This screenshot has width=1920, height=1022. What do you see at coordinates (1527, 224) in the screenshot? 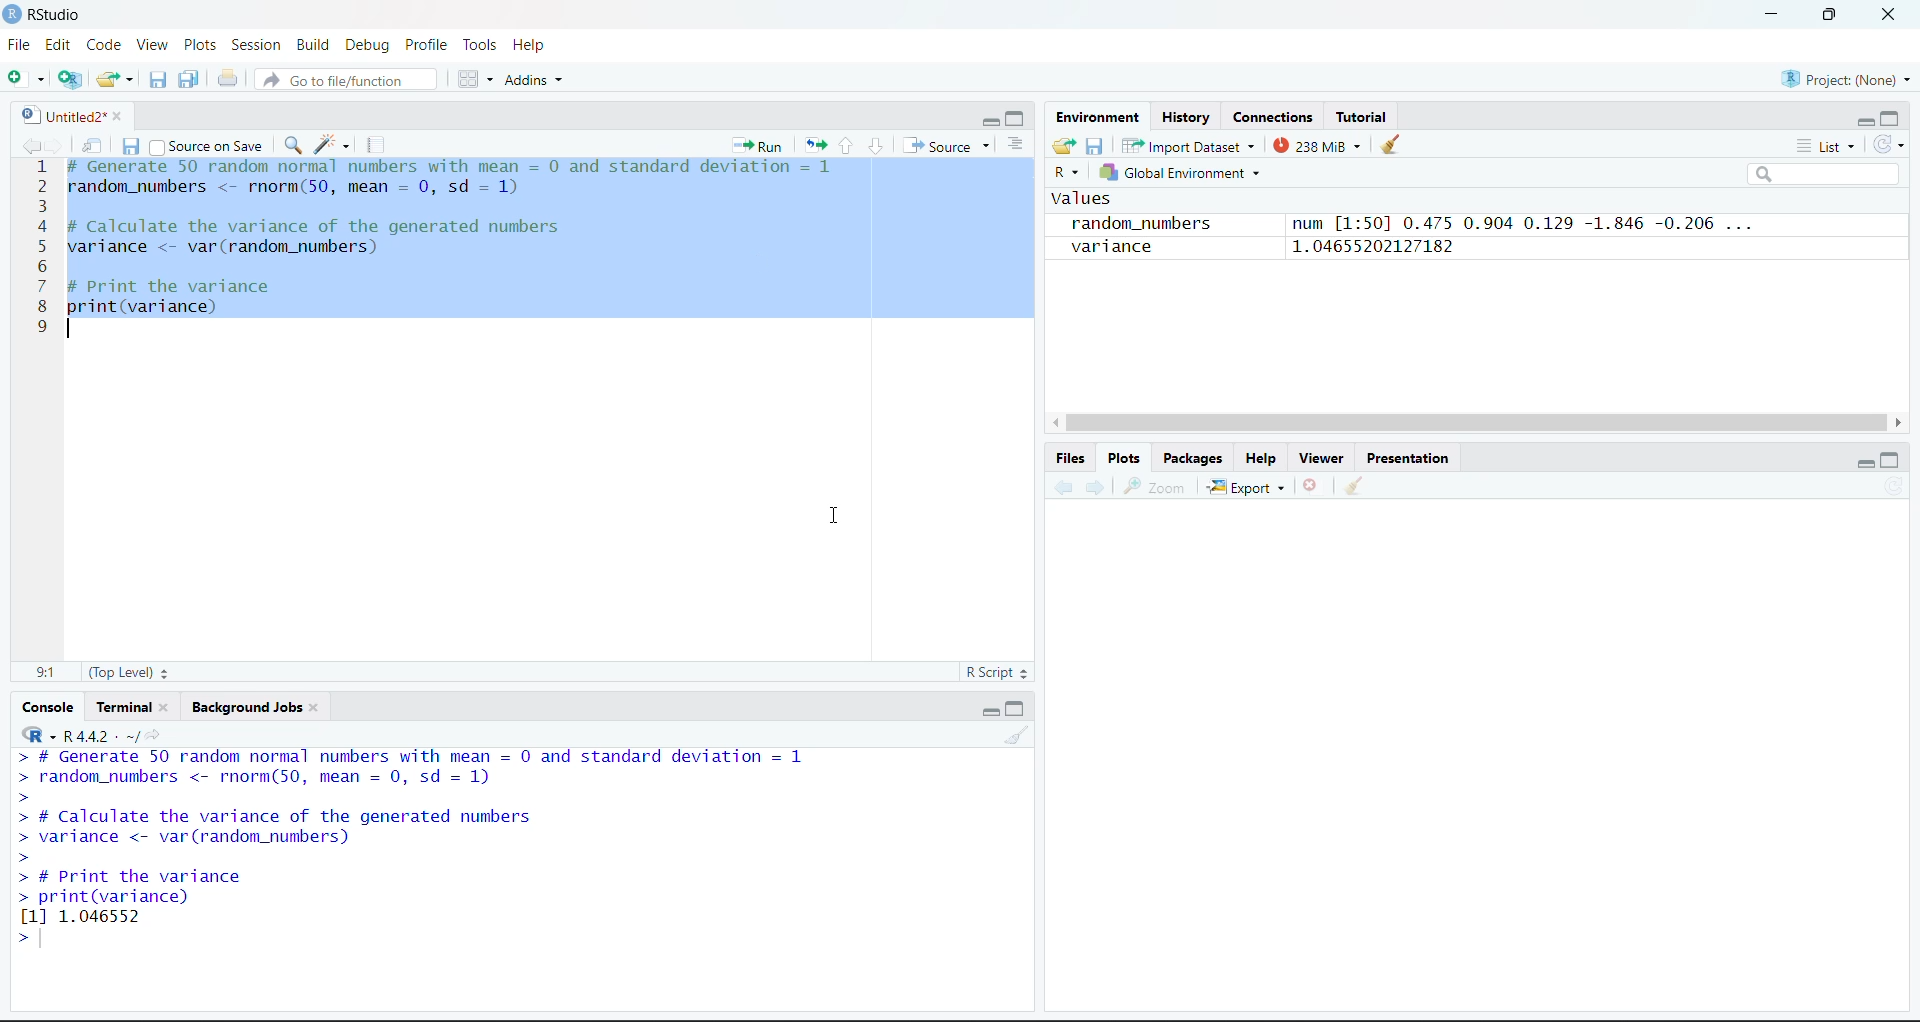
I see `num [1:50] 0.475 0.904 0.129 -1.846 -0.206 ...` at bounding box center [1527, 224].